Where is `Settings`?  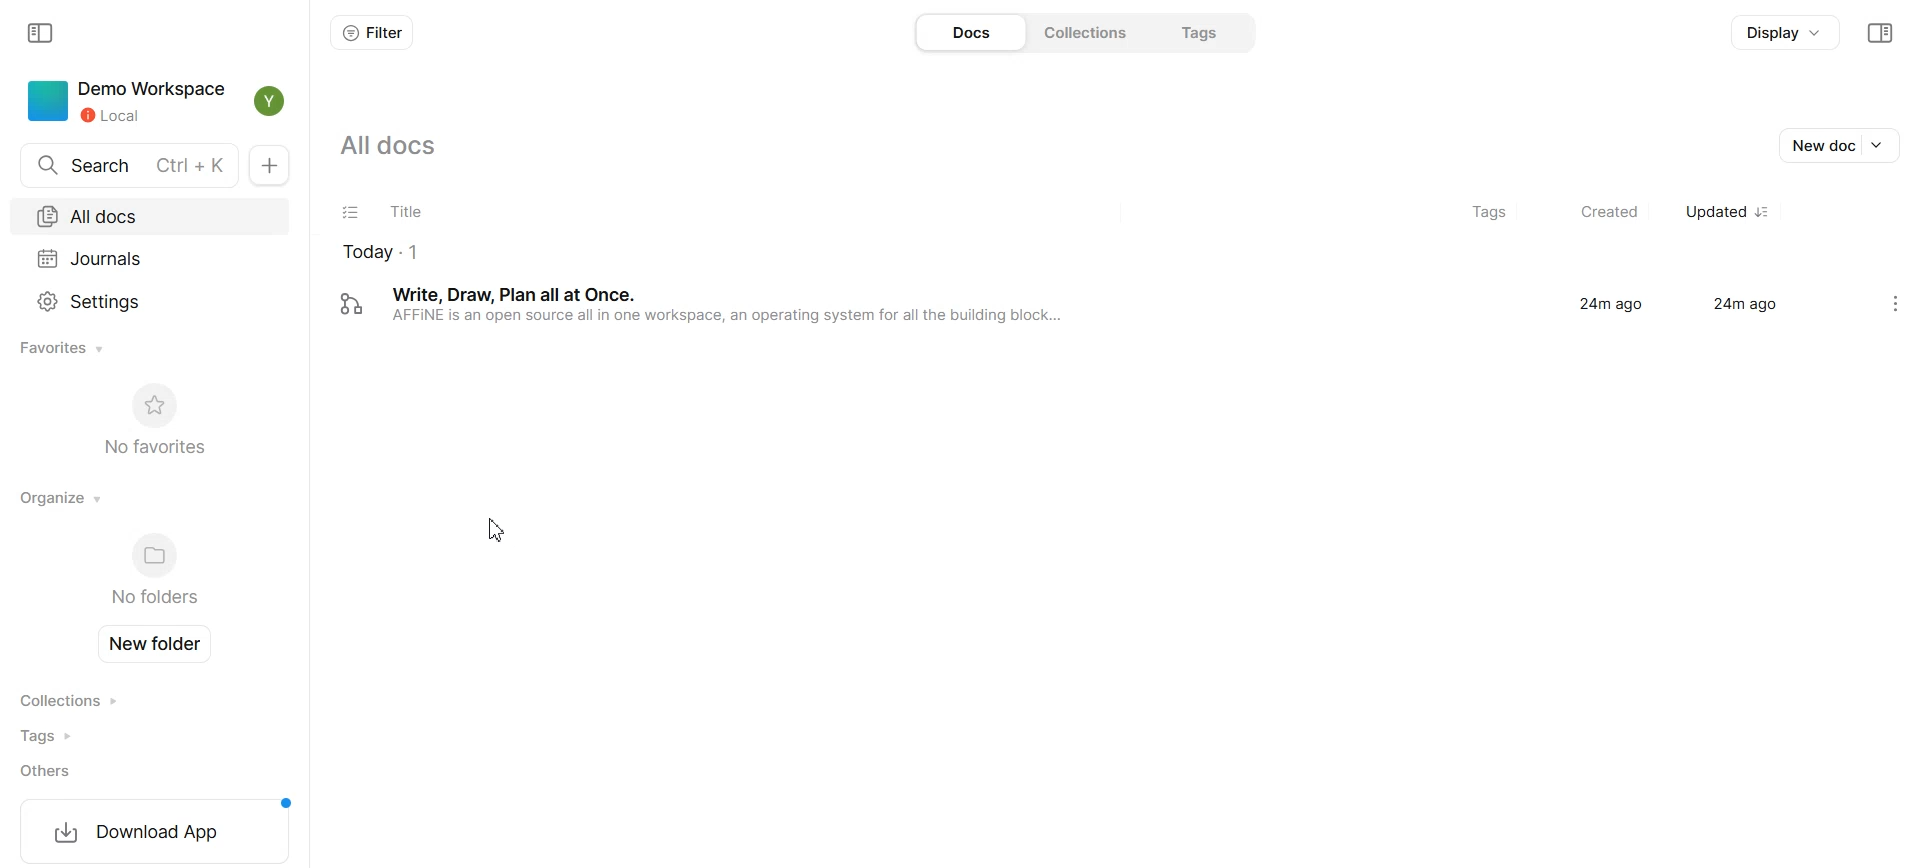
Settings is located at coordinates (150, 299).